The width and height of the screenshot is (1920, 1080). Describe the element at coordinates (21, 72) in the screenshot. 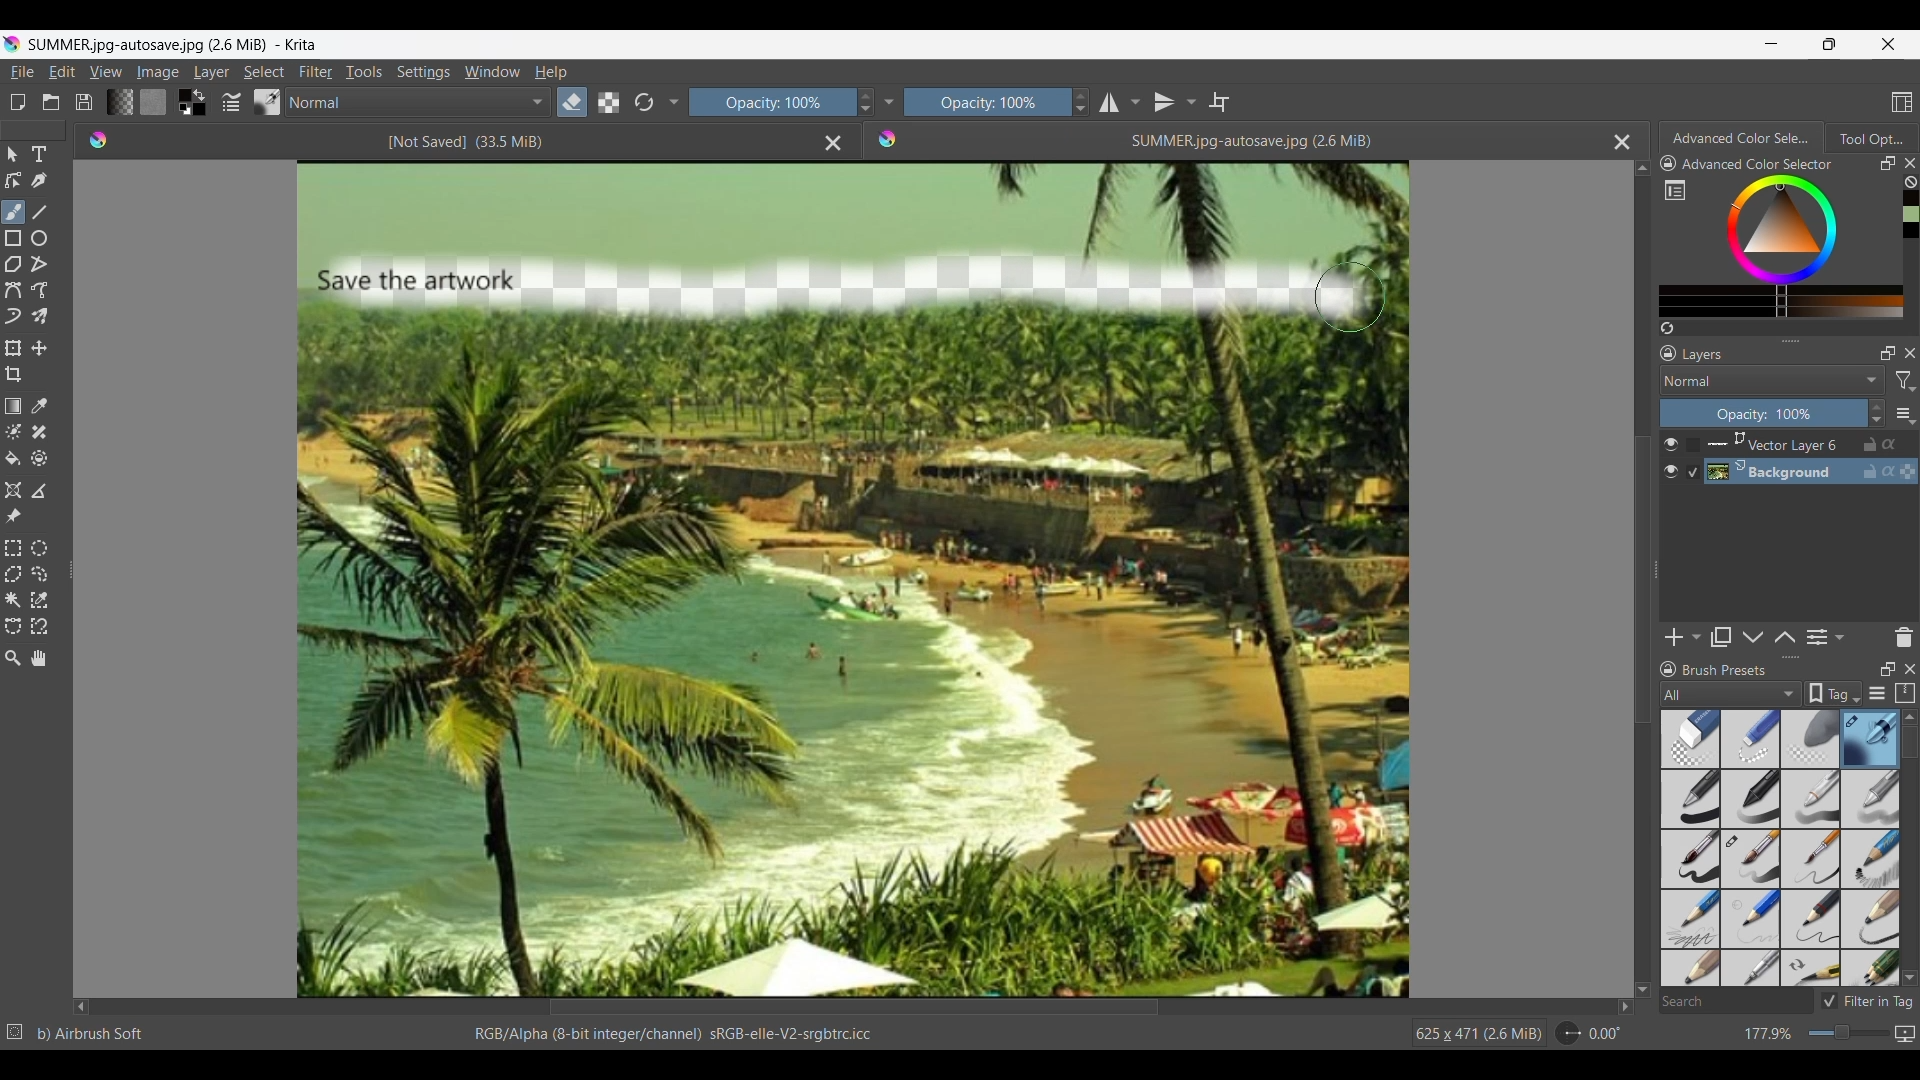

I see `File` at that location.